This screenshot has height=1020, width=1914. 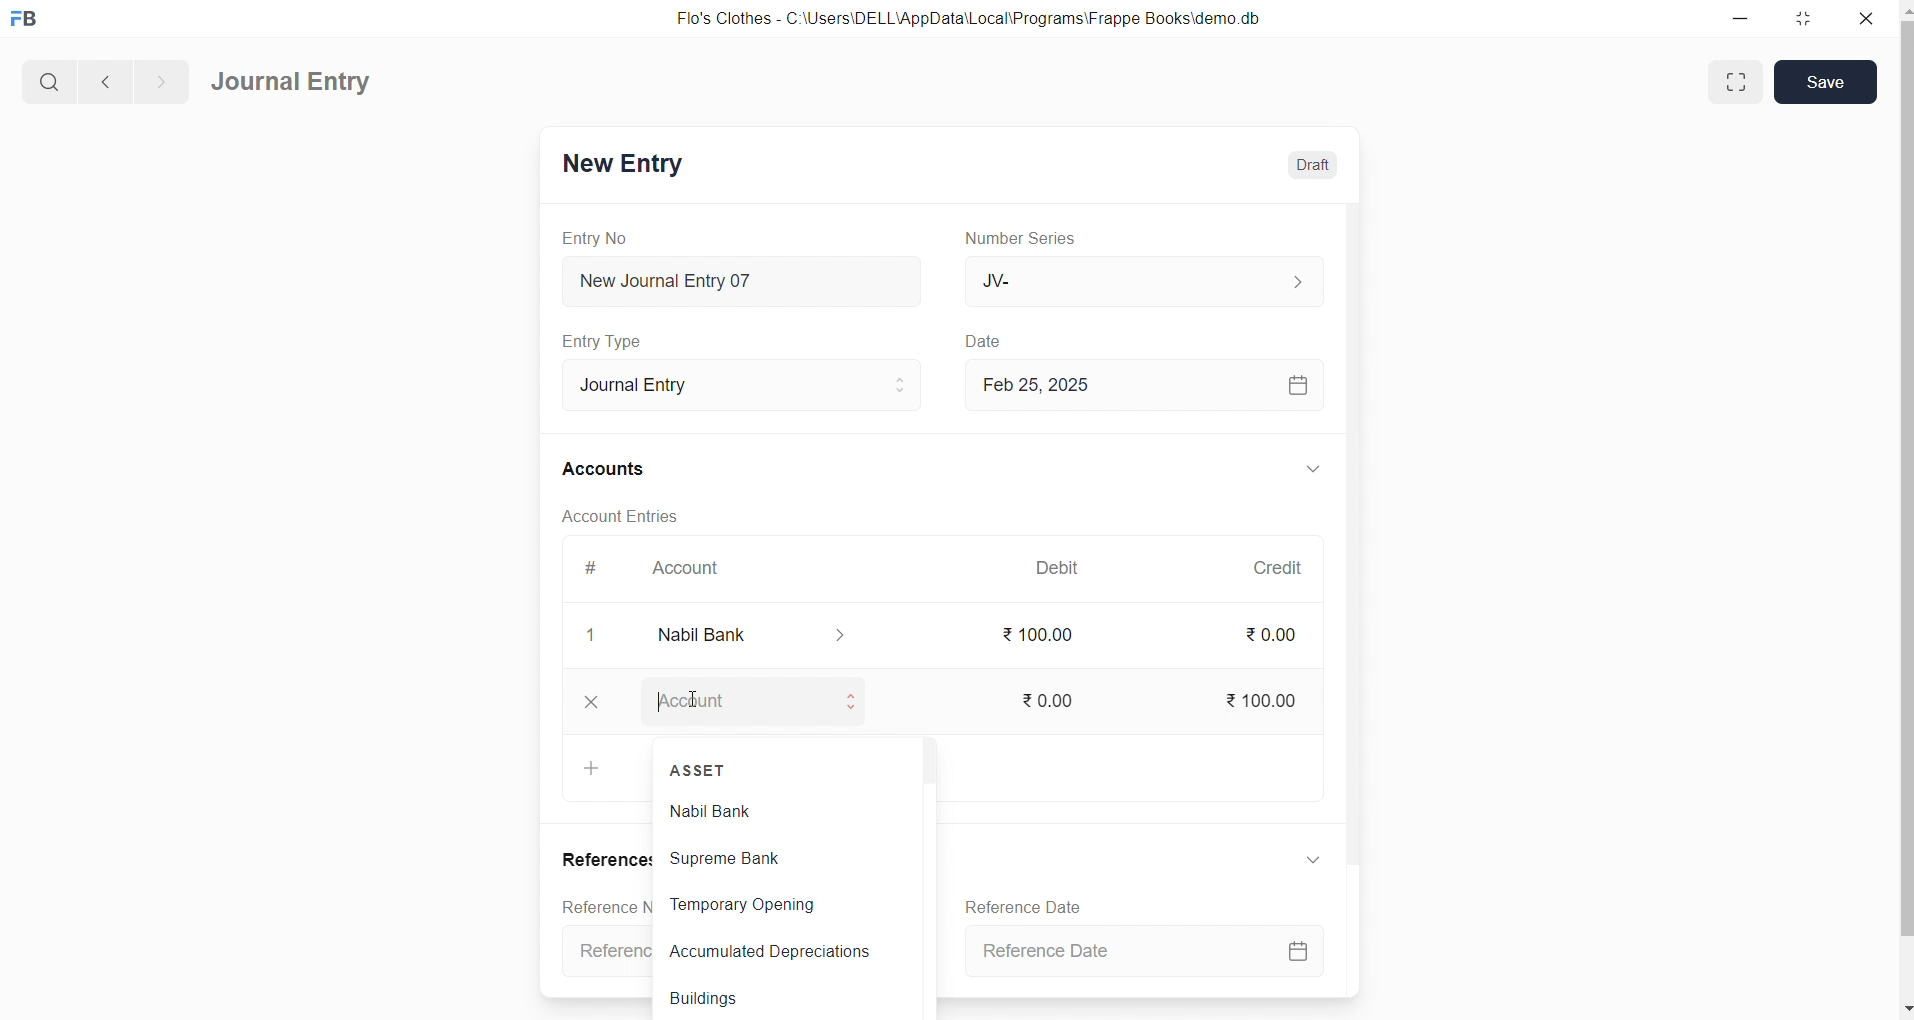 What do you see at coordinates (1049, 635) in the screenshot?
I see `₹ 100.00` at bounding box center [1049, 635].